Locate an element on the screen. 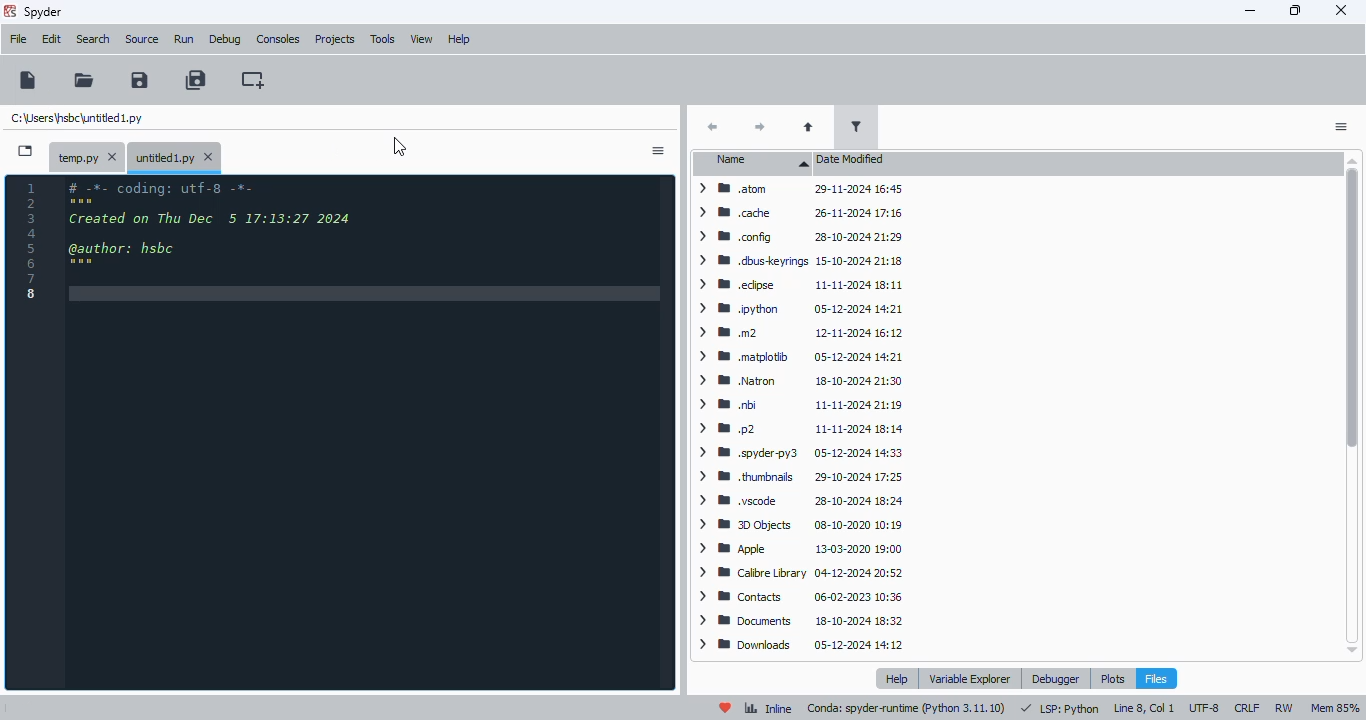 Image resolution: width=1366 pixels, height=720 pixels. tools is located at coordinates (382, 40).